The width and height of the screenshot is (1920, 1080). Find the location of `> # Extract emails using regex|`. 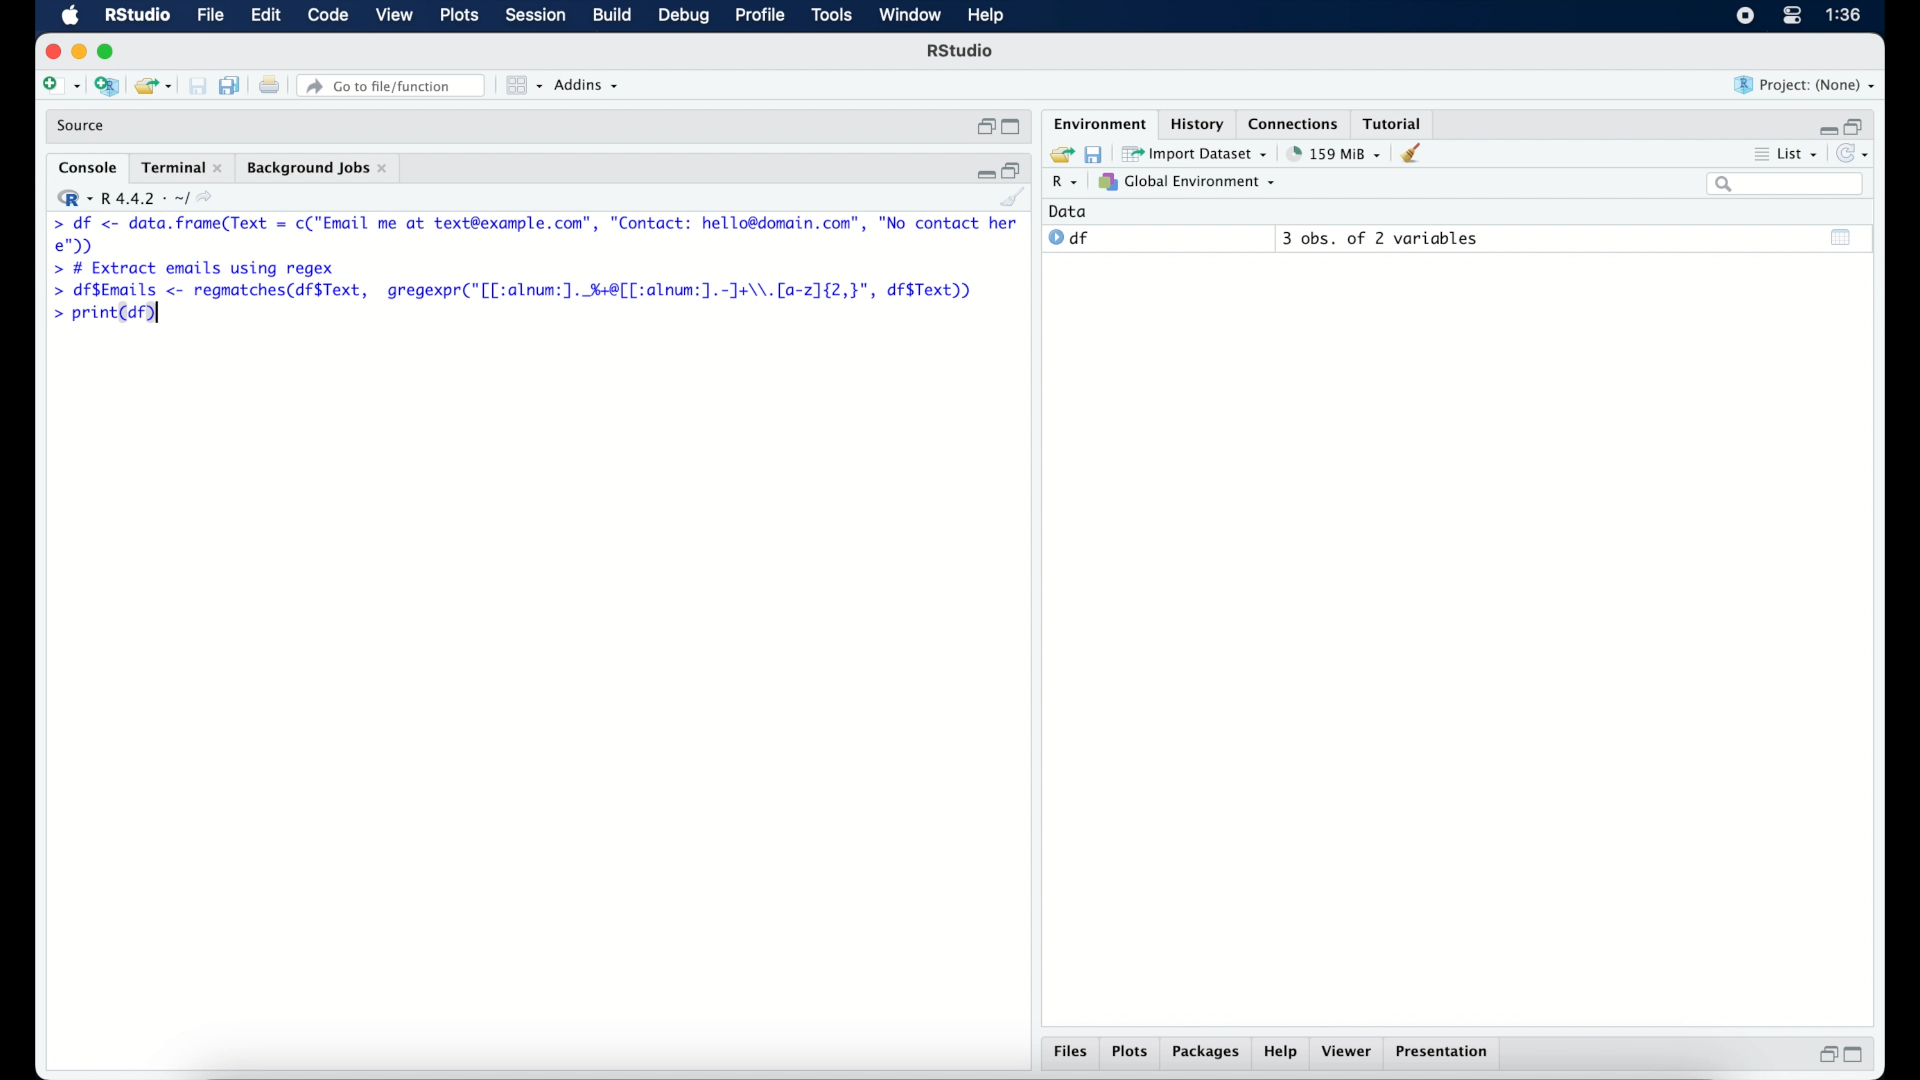

> # Extract emails using regex| is located at coordinates (192, 267).